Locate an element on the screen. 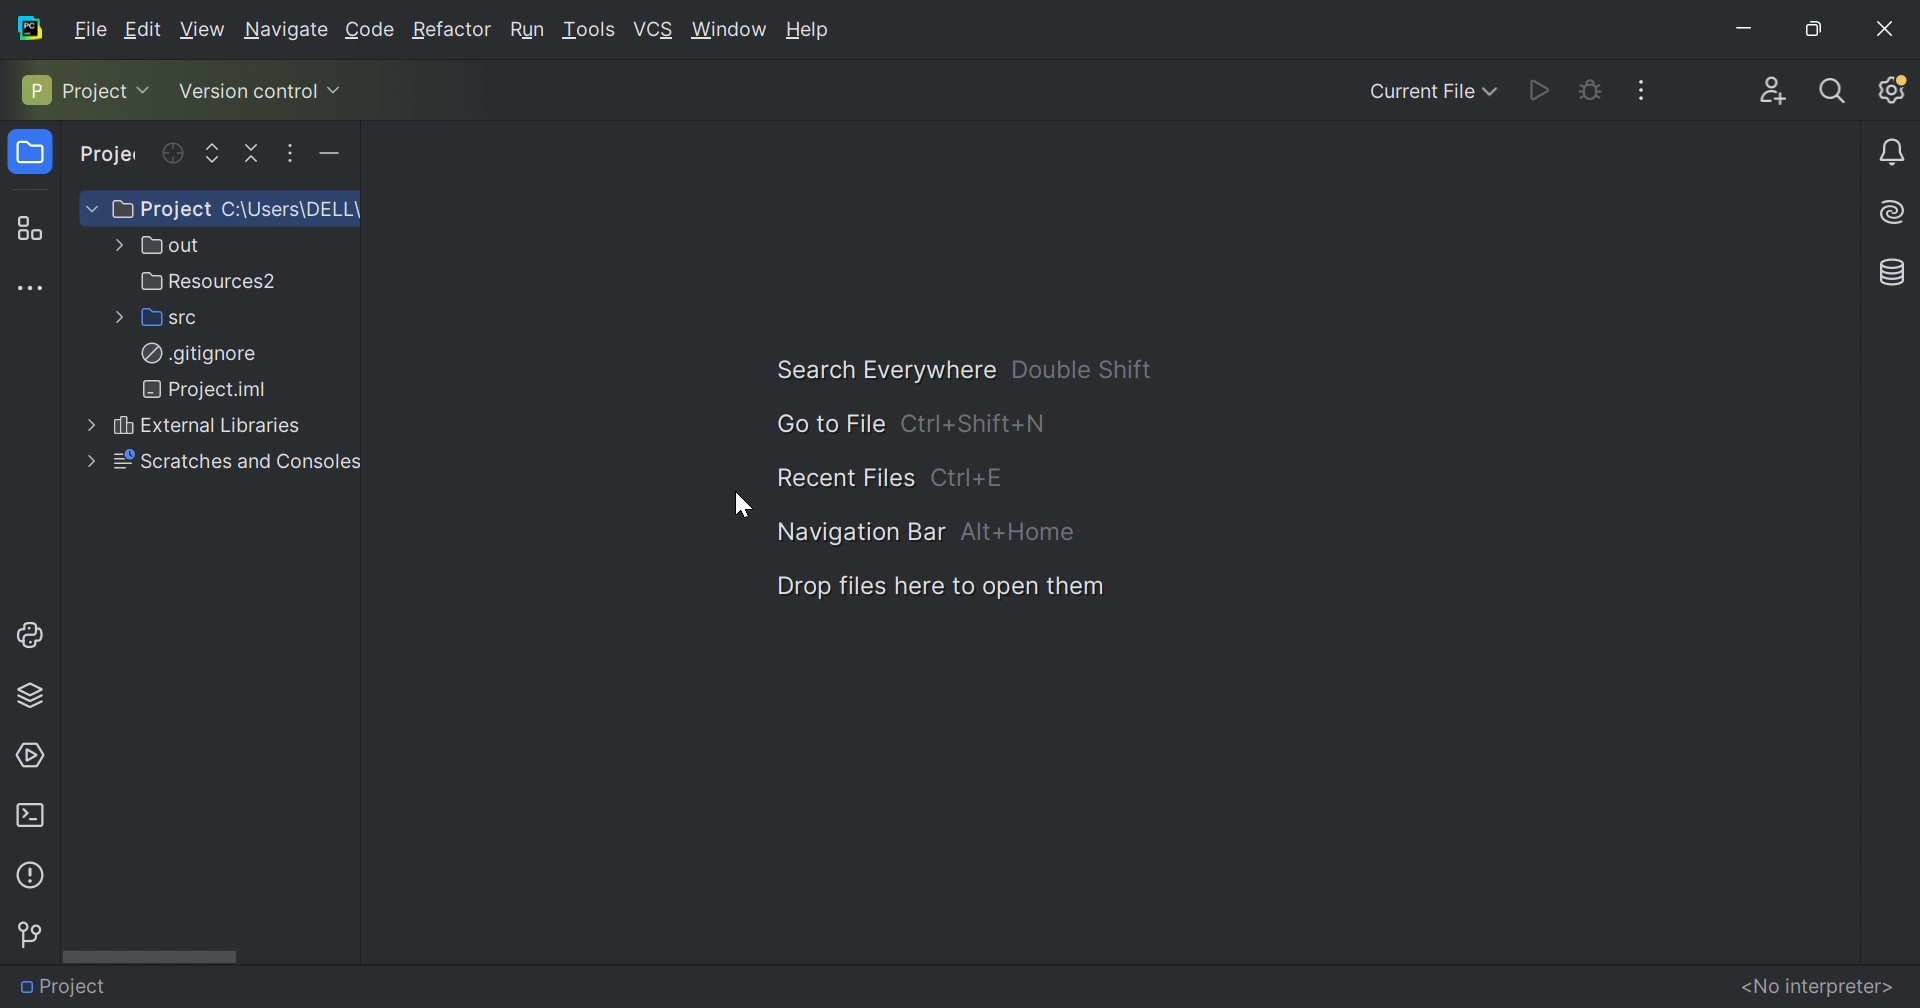 The height and width of the screenshot is (1008, 1920). Drop Down is located at coordinates (90, 209).